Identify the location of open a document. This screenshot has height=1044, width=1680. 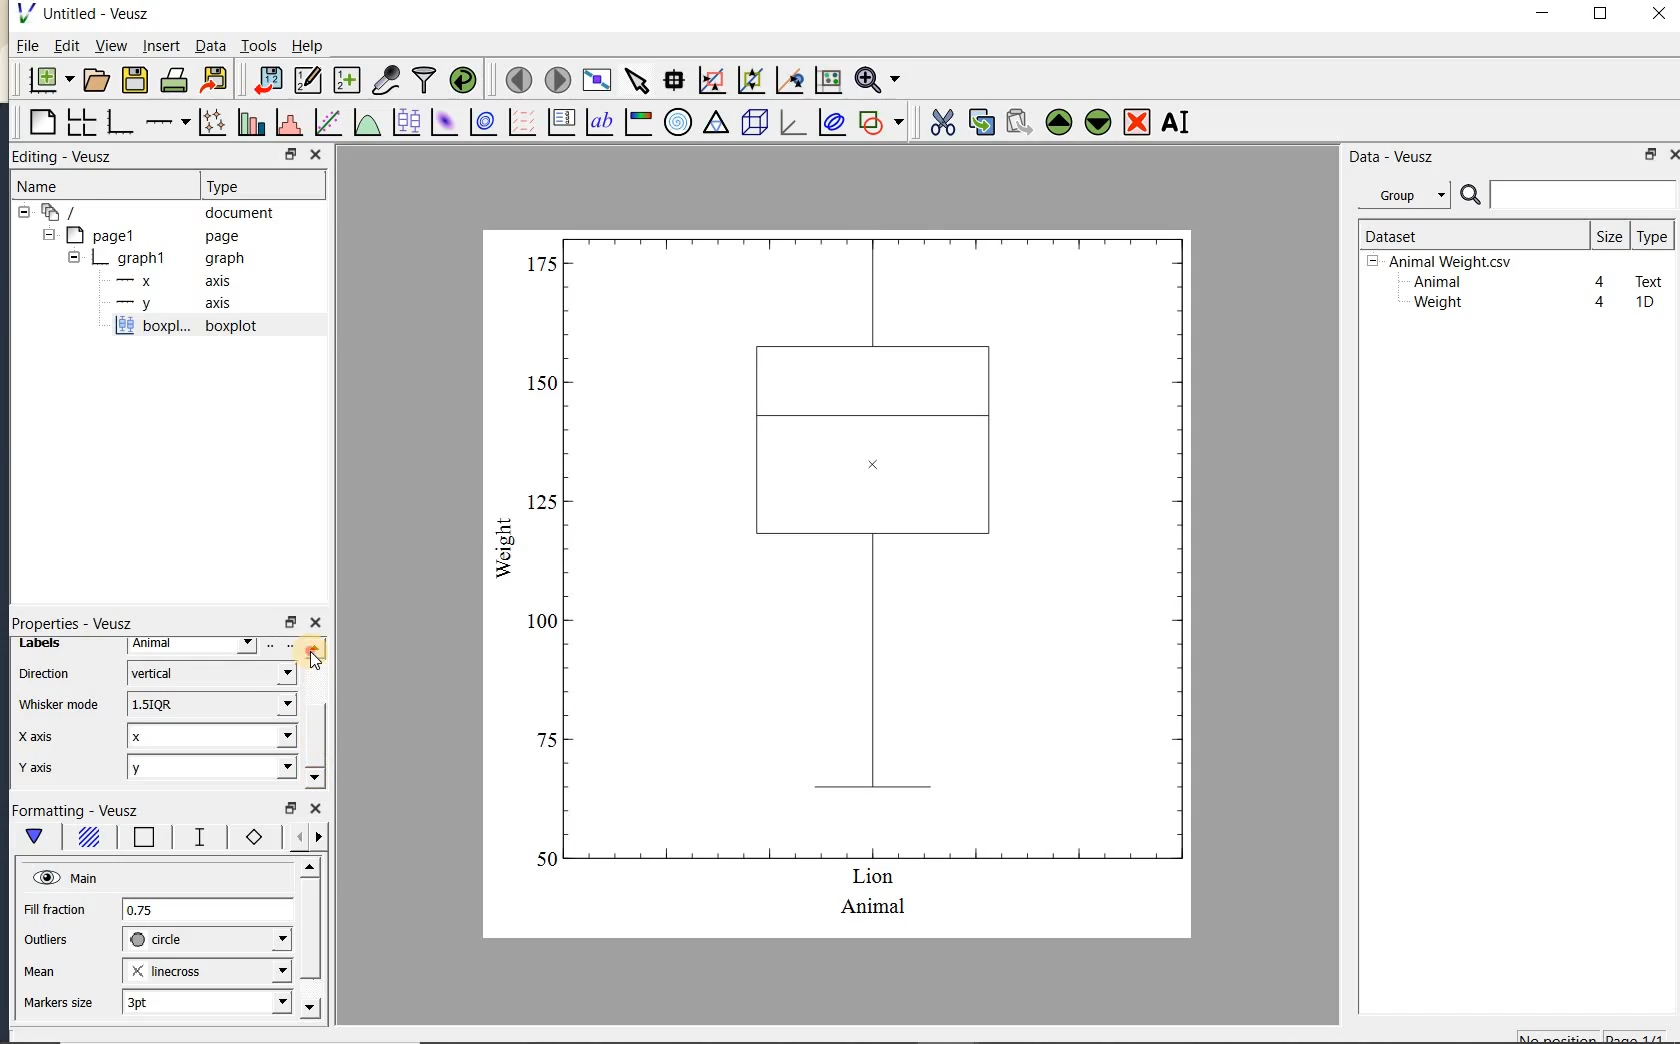
(94, 80).